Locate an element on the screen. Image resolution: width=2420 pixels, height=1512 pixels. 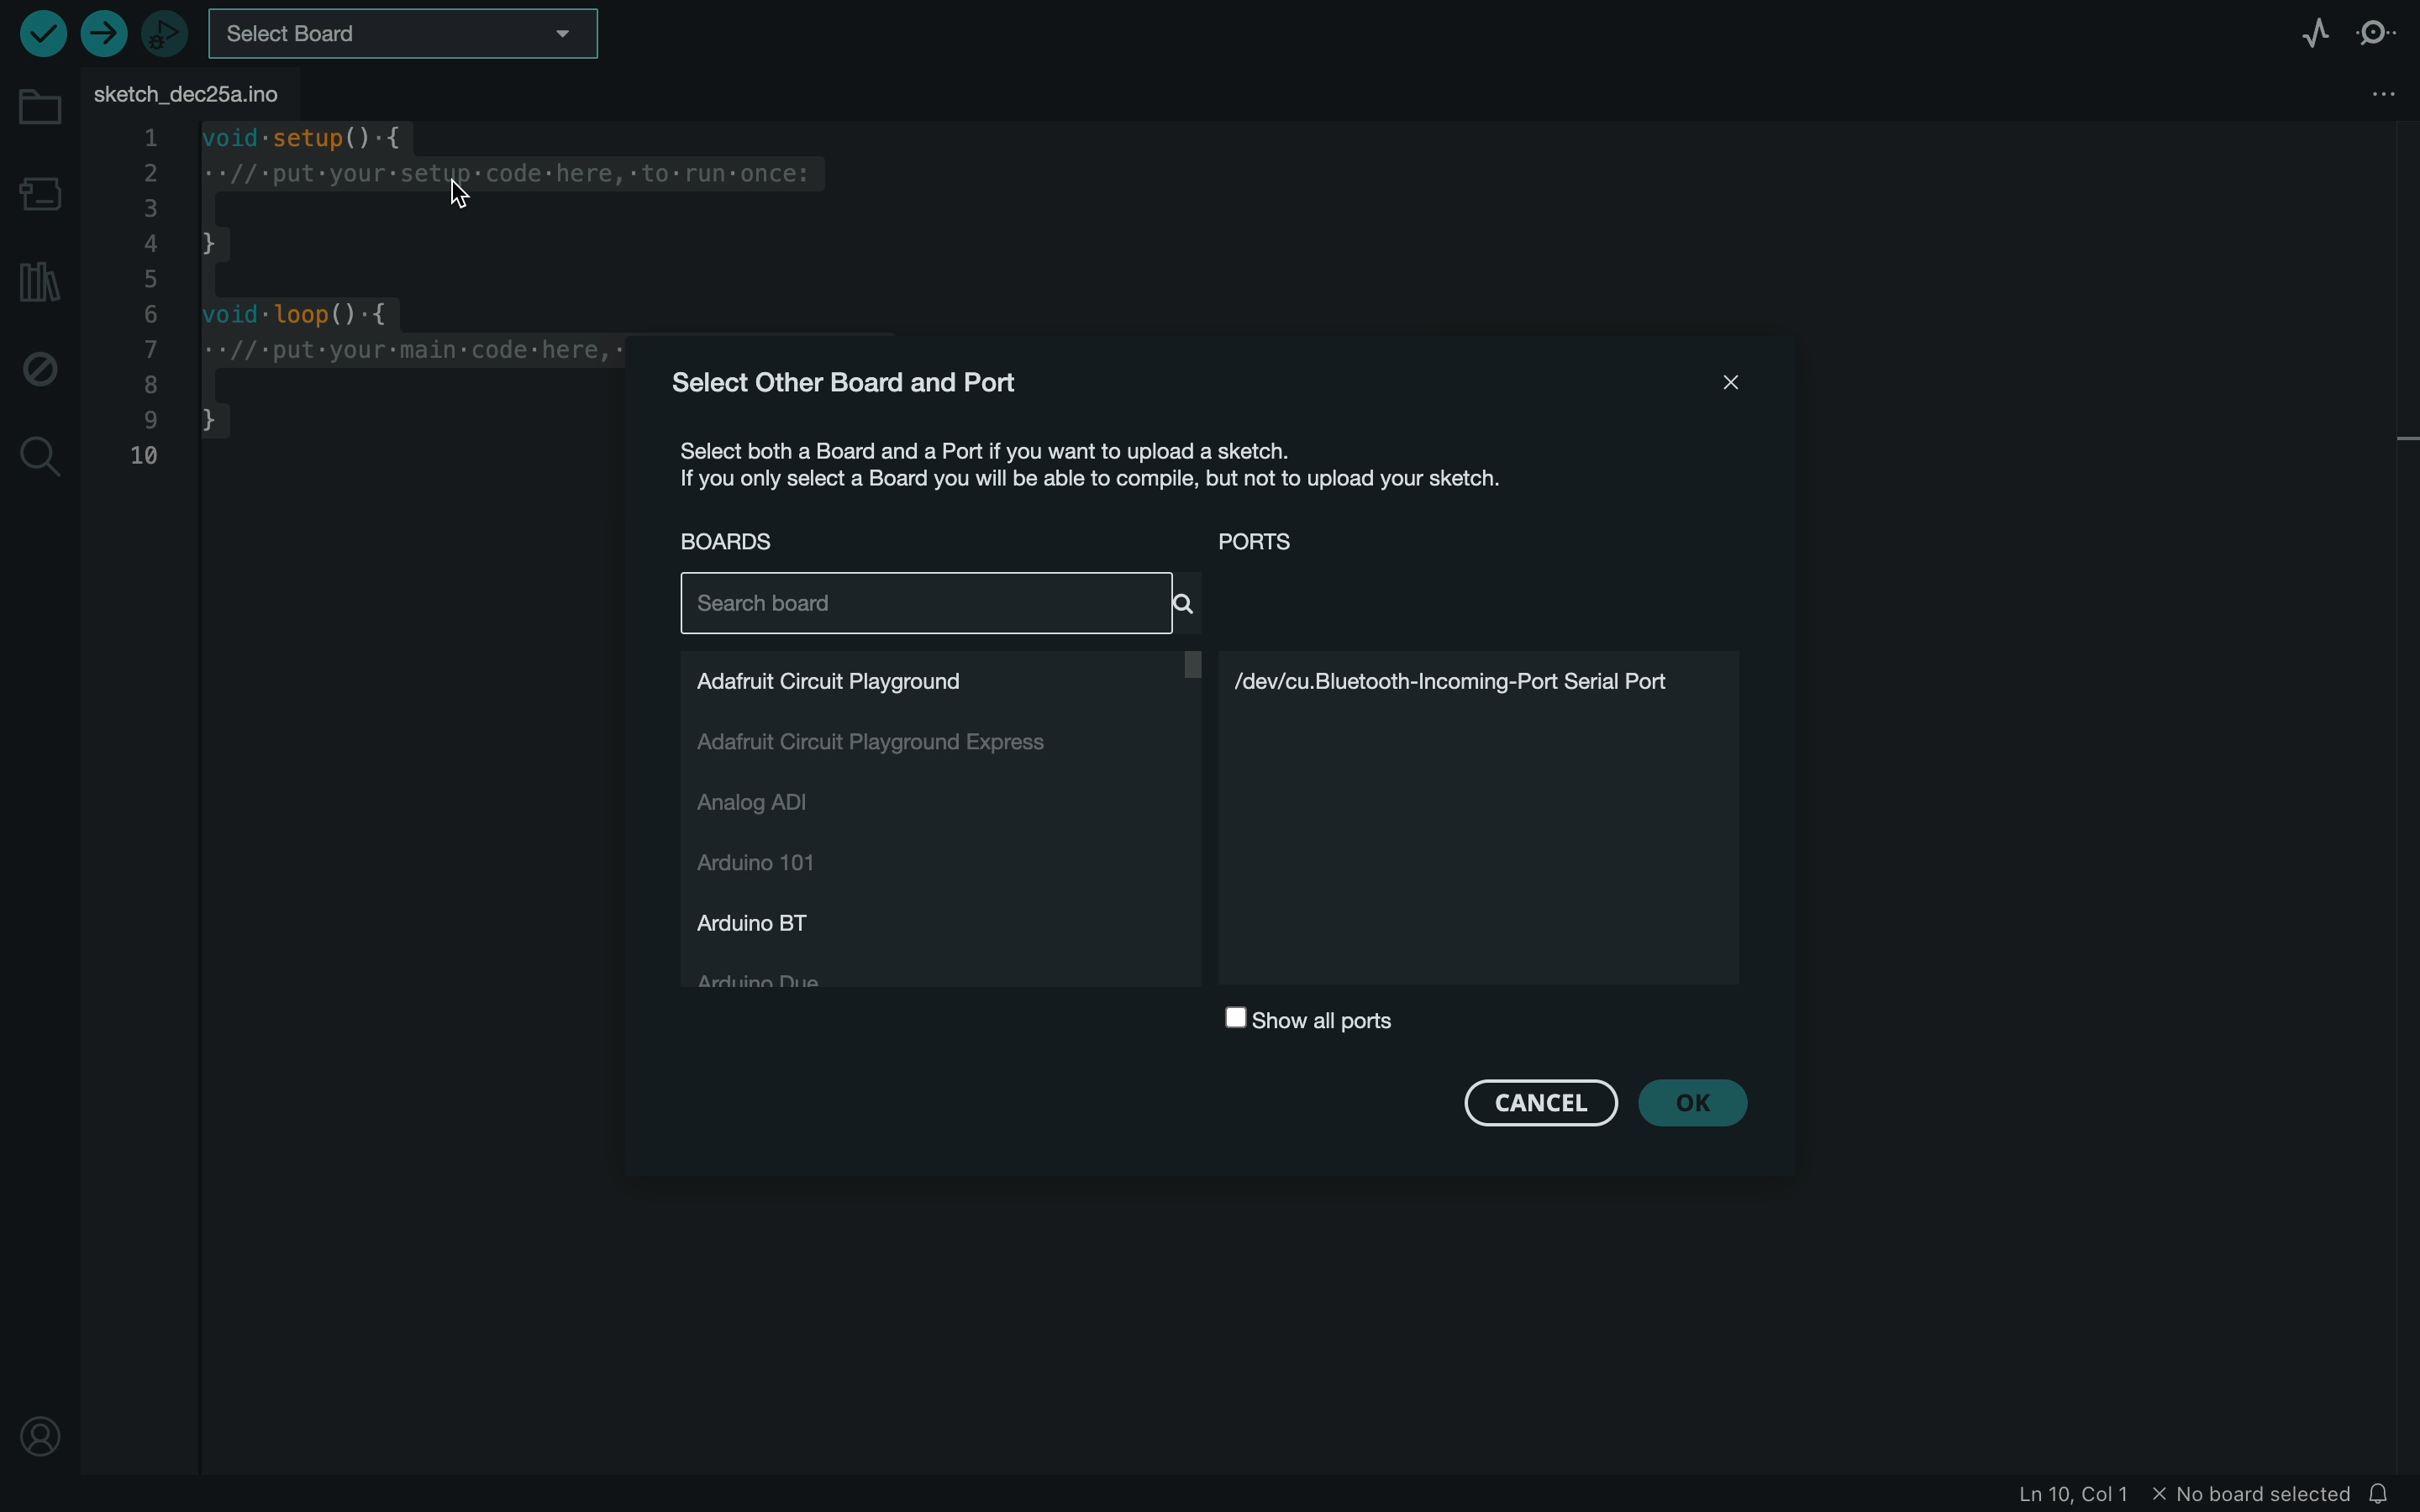
board and port information is located at coordinates (1122, 467).